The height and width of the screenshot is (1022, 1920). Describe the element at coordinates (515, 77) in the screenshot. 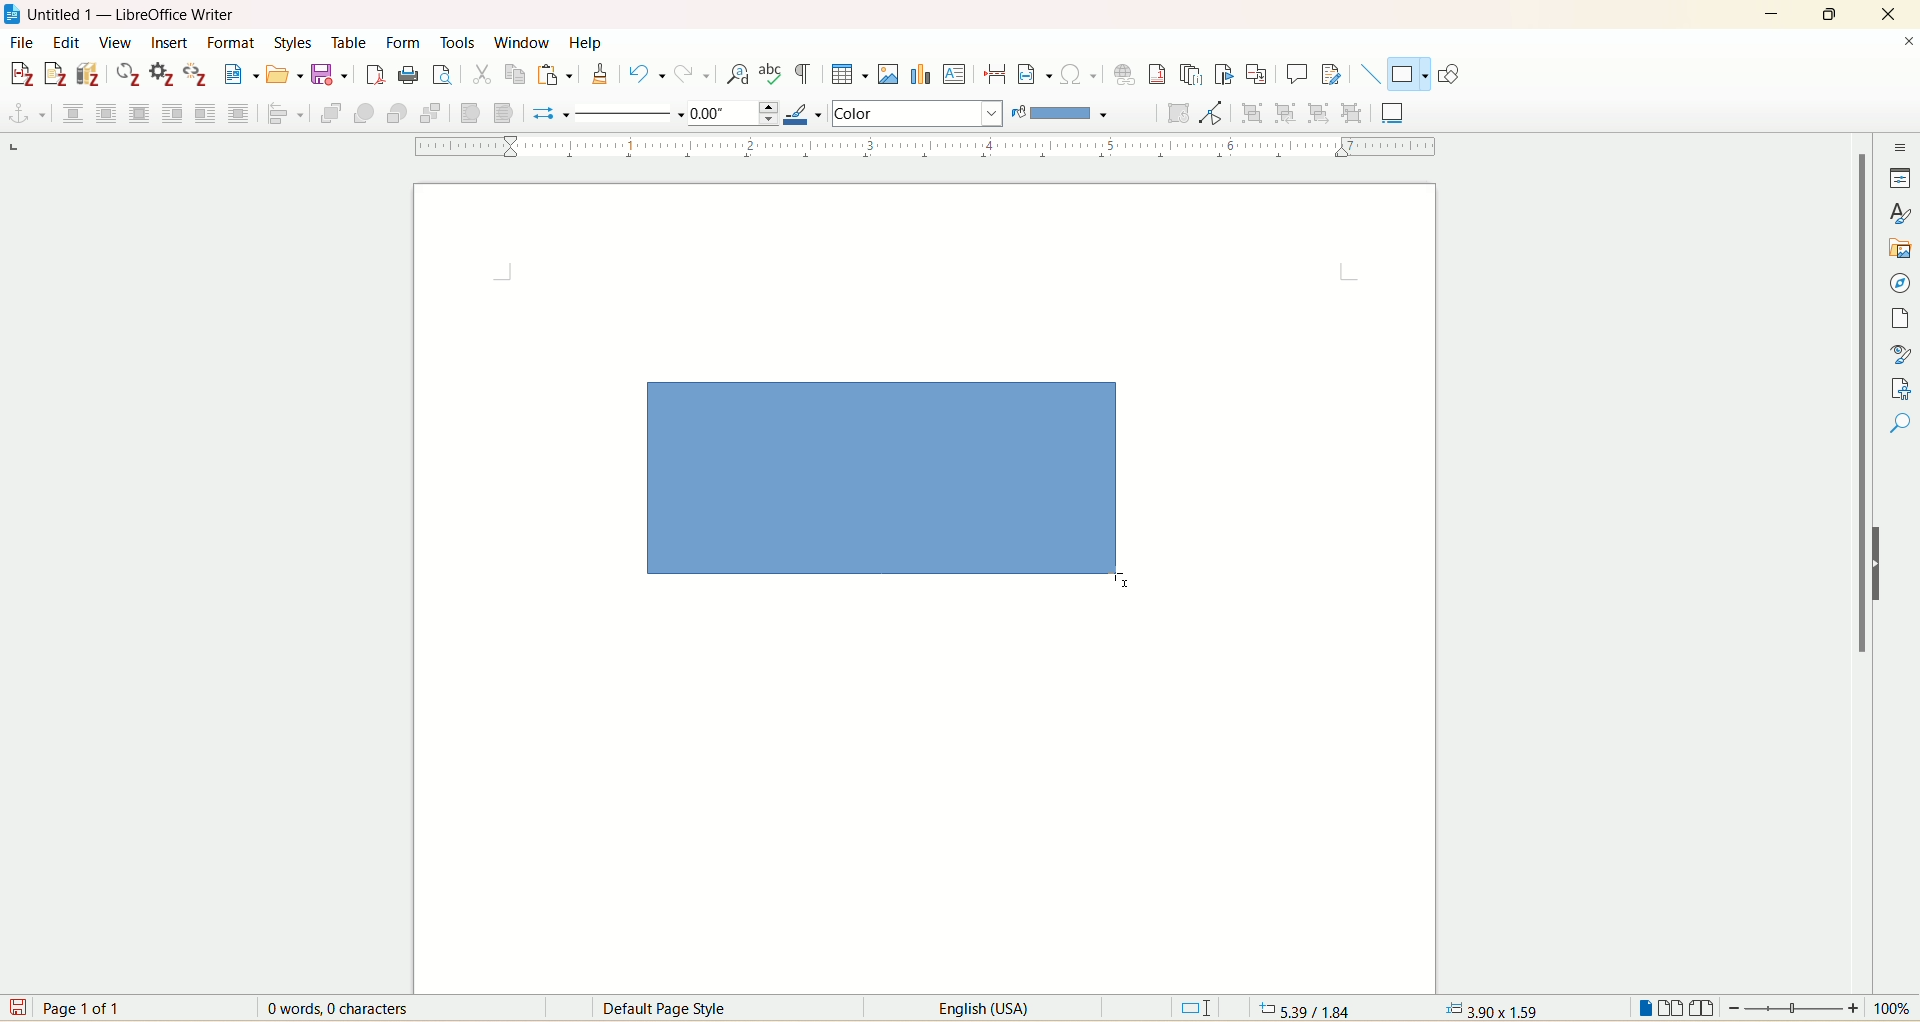

I see `copy` at that location.